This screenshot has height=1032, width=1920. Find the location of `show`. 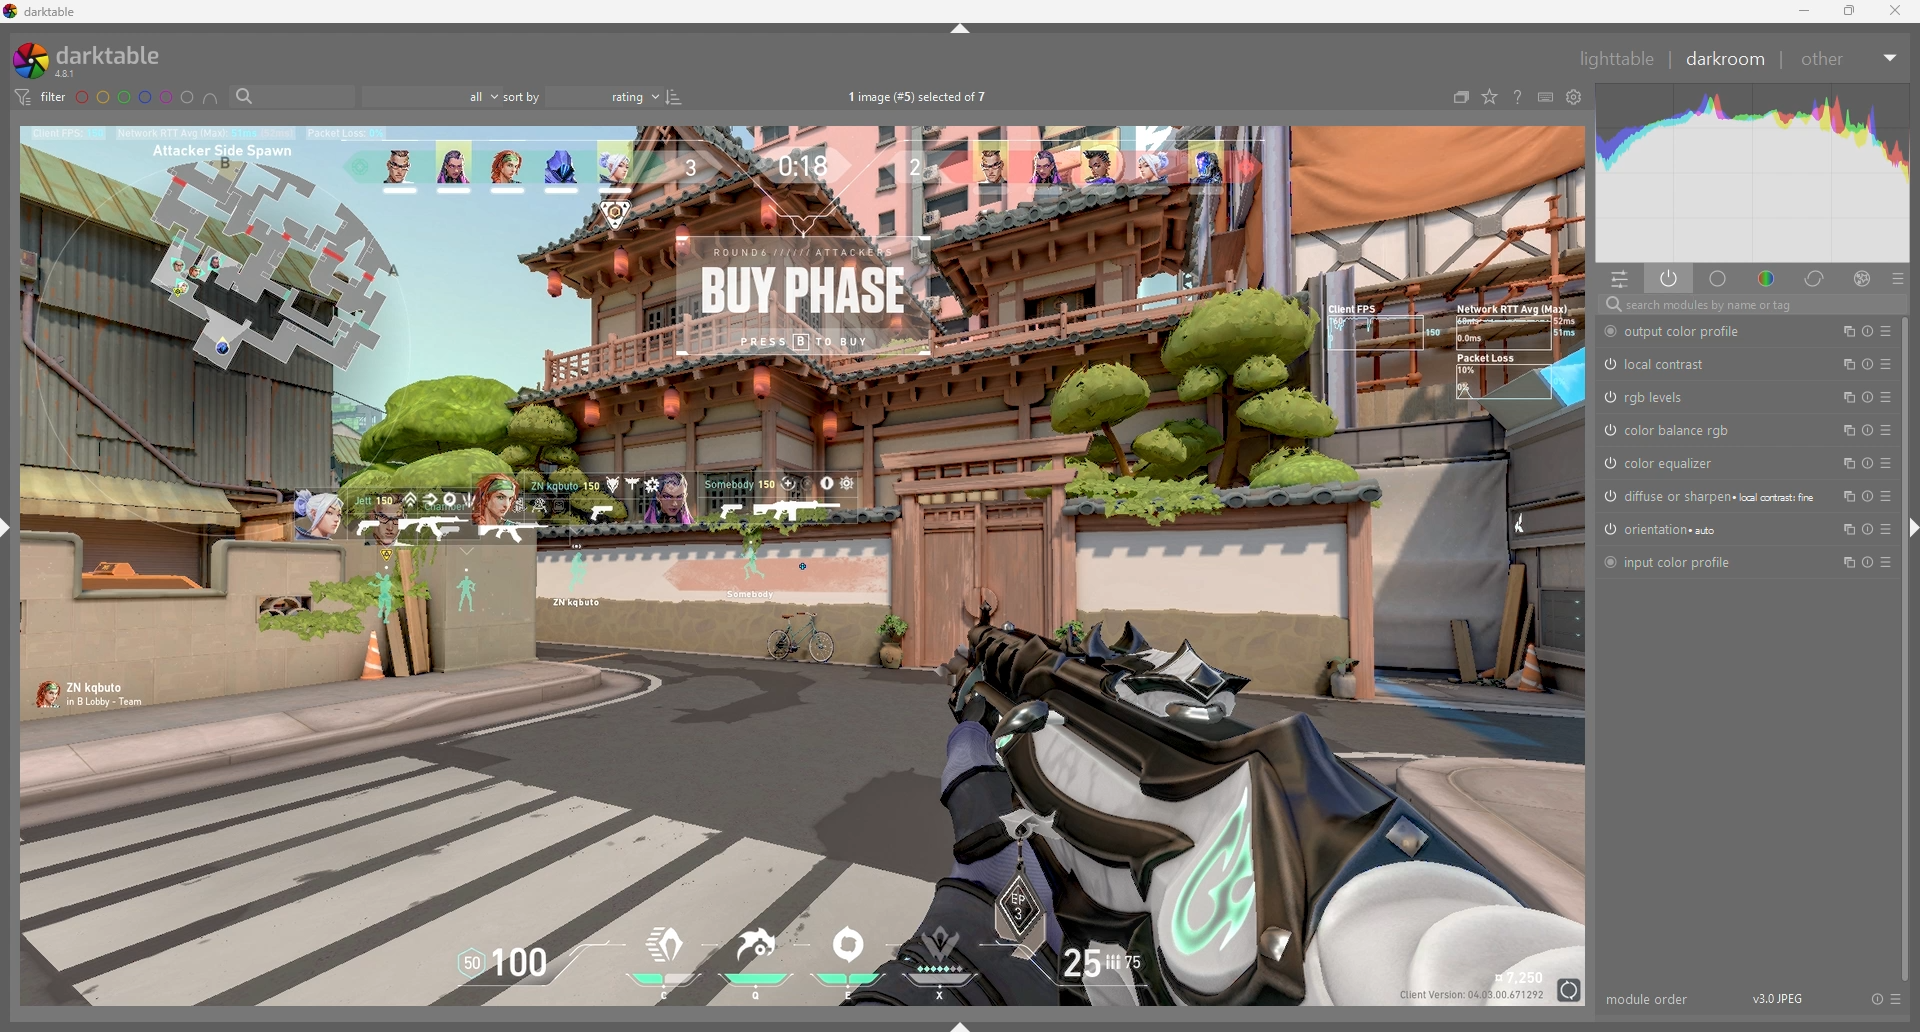

show is located at coordinates (961, 1027).